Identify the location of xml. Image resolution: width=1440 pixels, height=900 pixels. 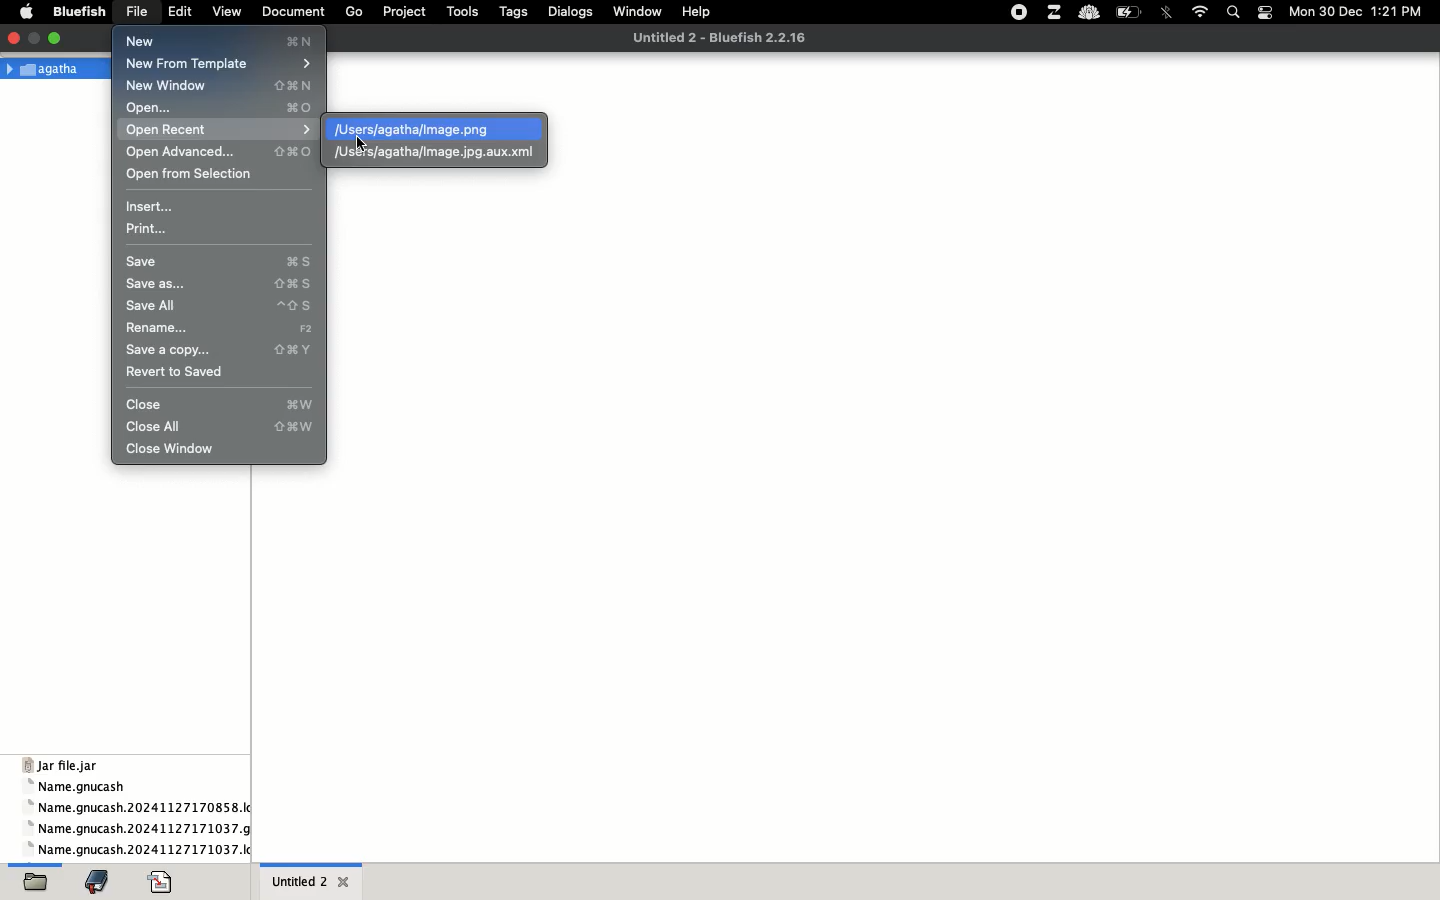
(433, 150).